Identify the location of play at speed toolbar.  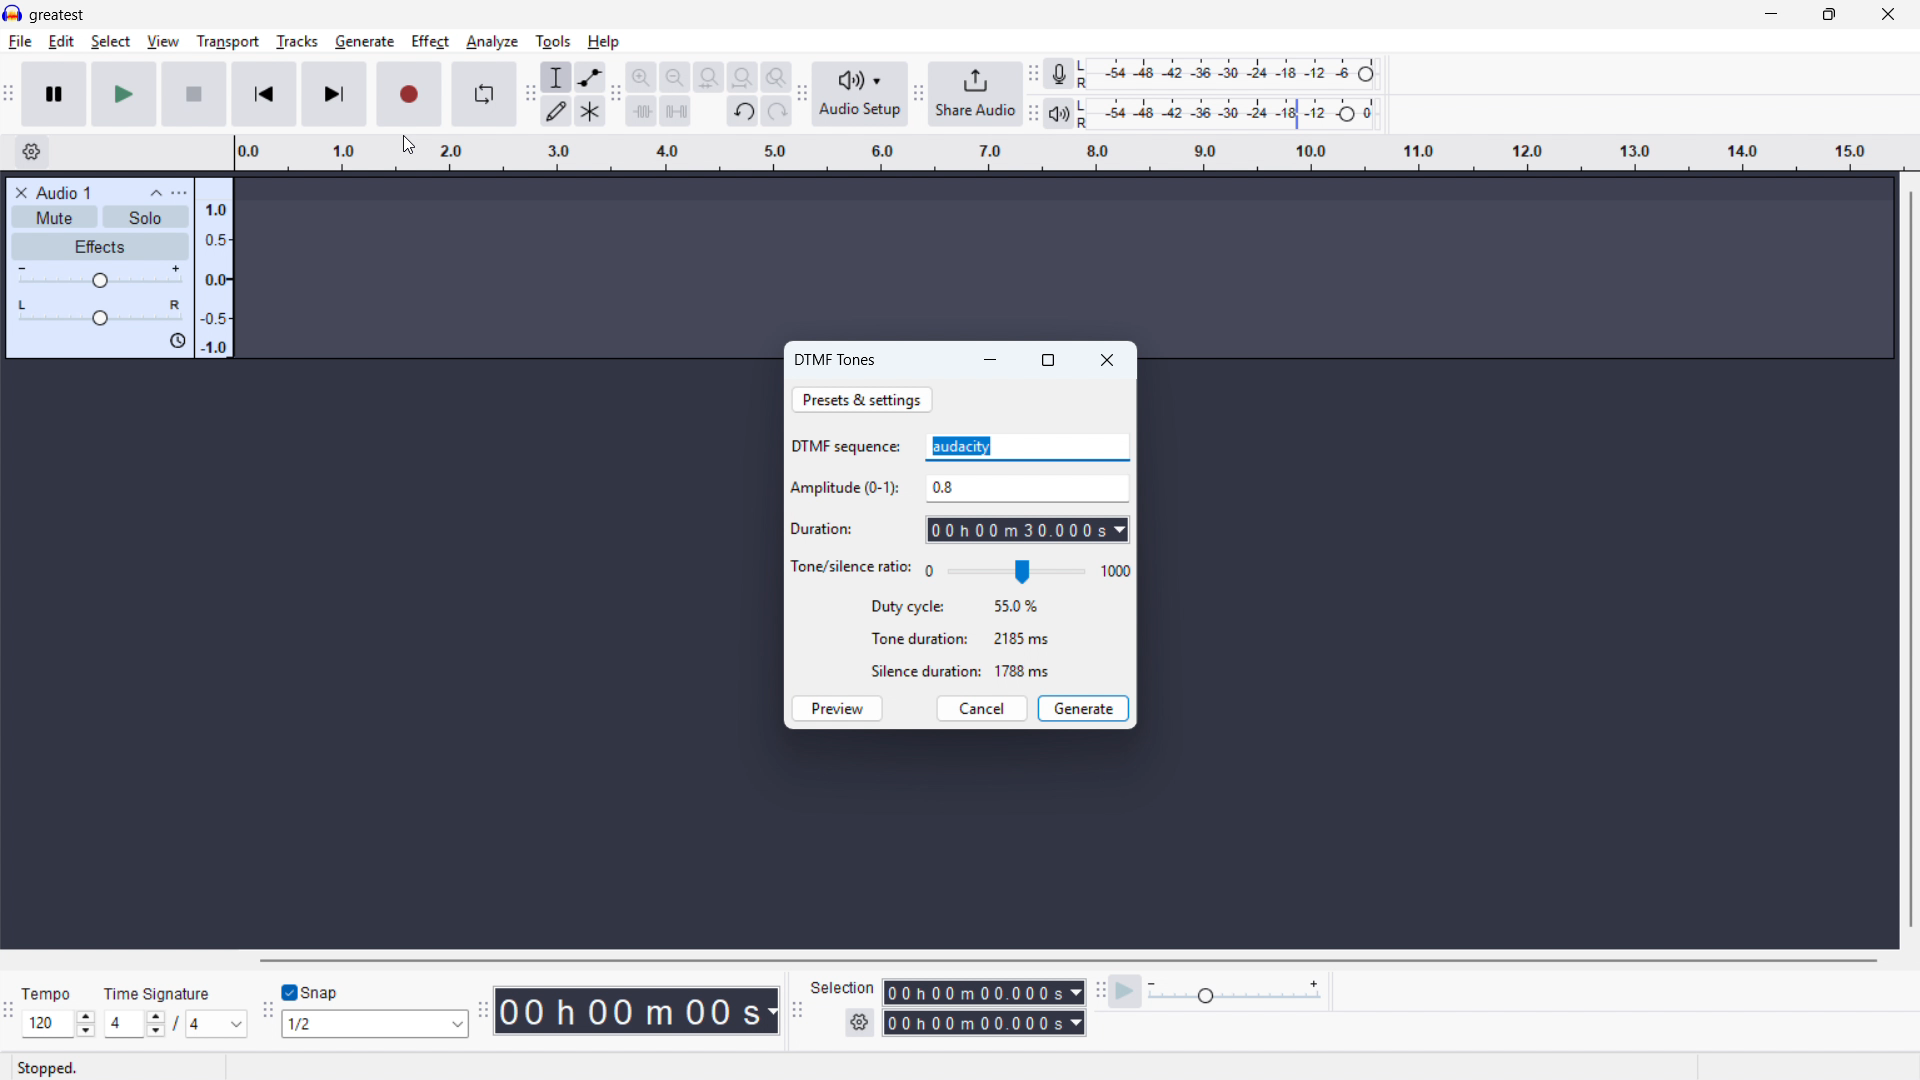
(1101, 992).